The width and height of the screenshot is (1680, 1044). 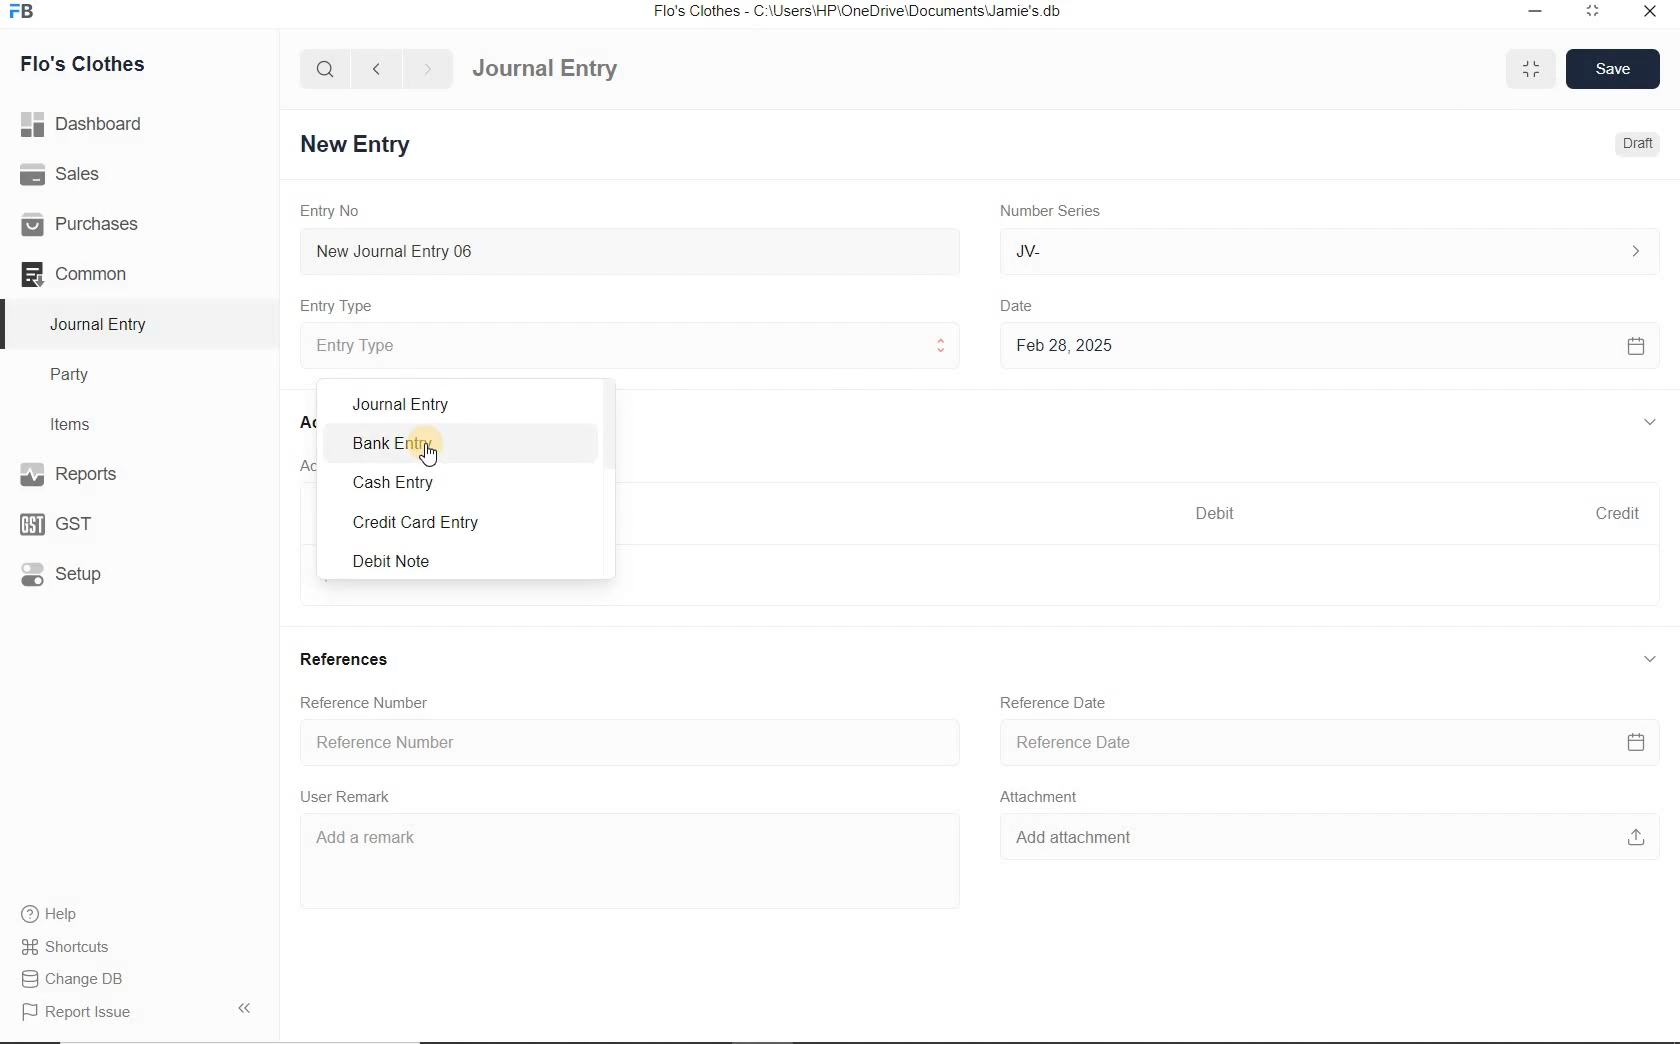 What do you see at coordinates (429, 69) in the screenshot?
I see `forward` at bounding box center [429, 69].